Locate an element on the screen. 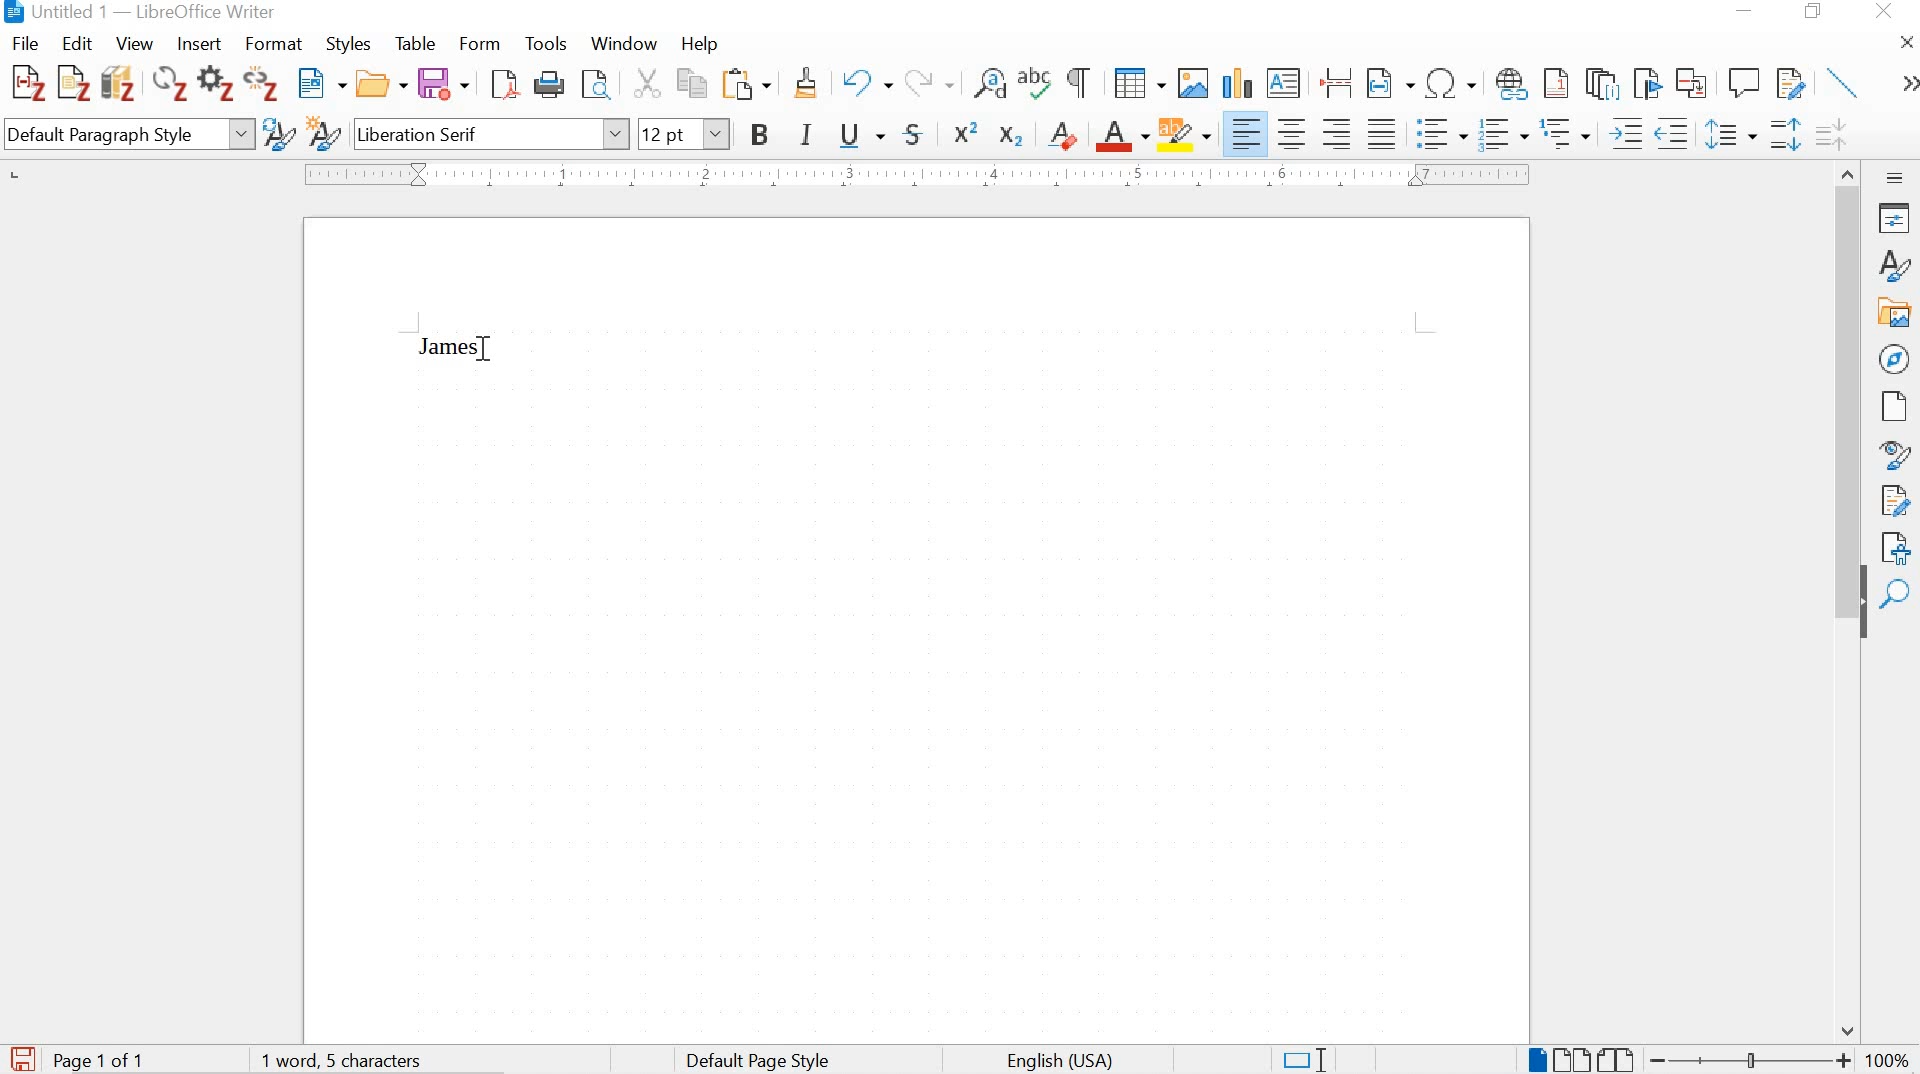  format is located at coordinates (275, 45).